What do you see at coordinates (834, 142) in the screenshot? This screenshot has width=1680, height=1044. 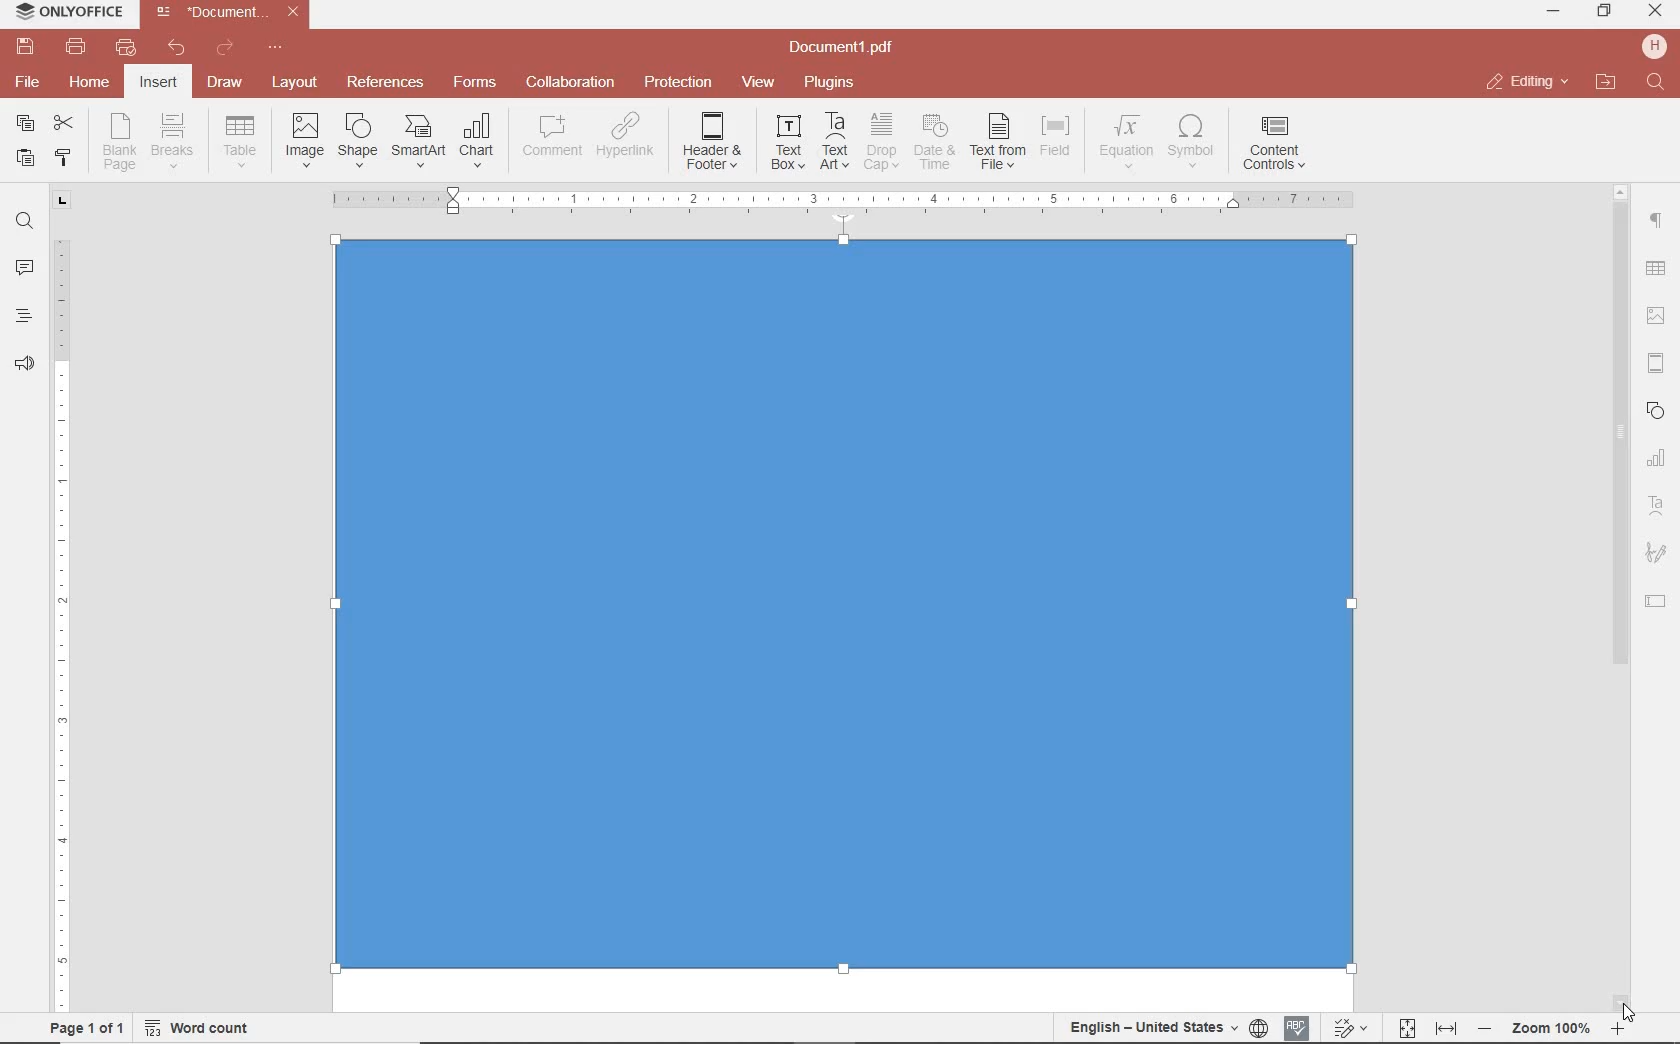 I see `INSERT TEXT ART` at bounding box center [834, 142].